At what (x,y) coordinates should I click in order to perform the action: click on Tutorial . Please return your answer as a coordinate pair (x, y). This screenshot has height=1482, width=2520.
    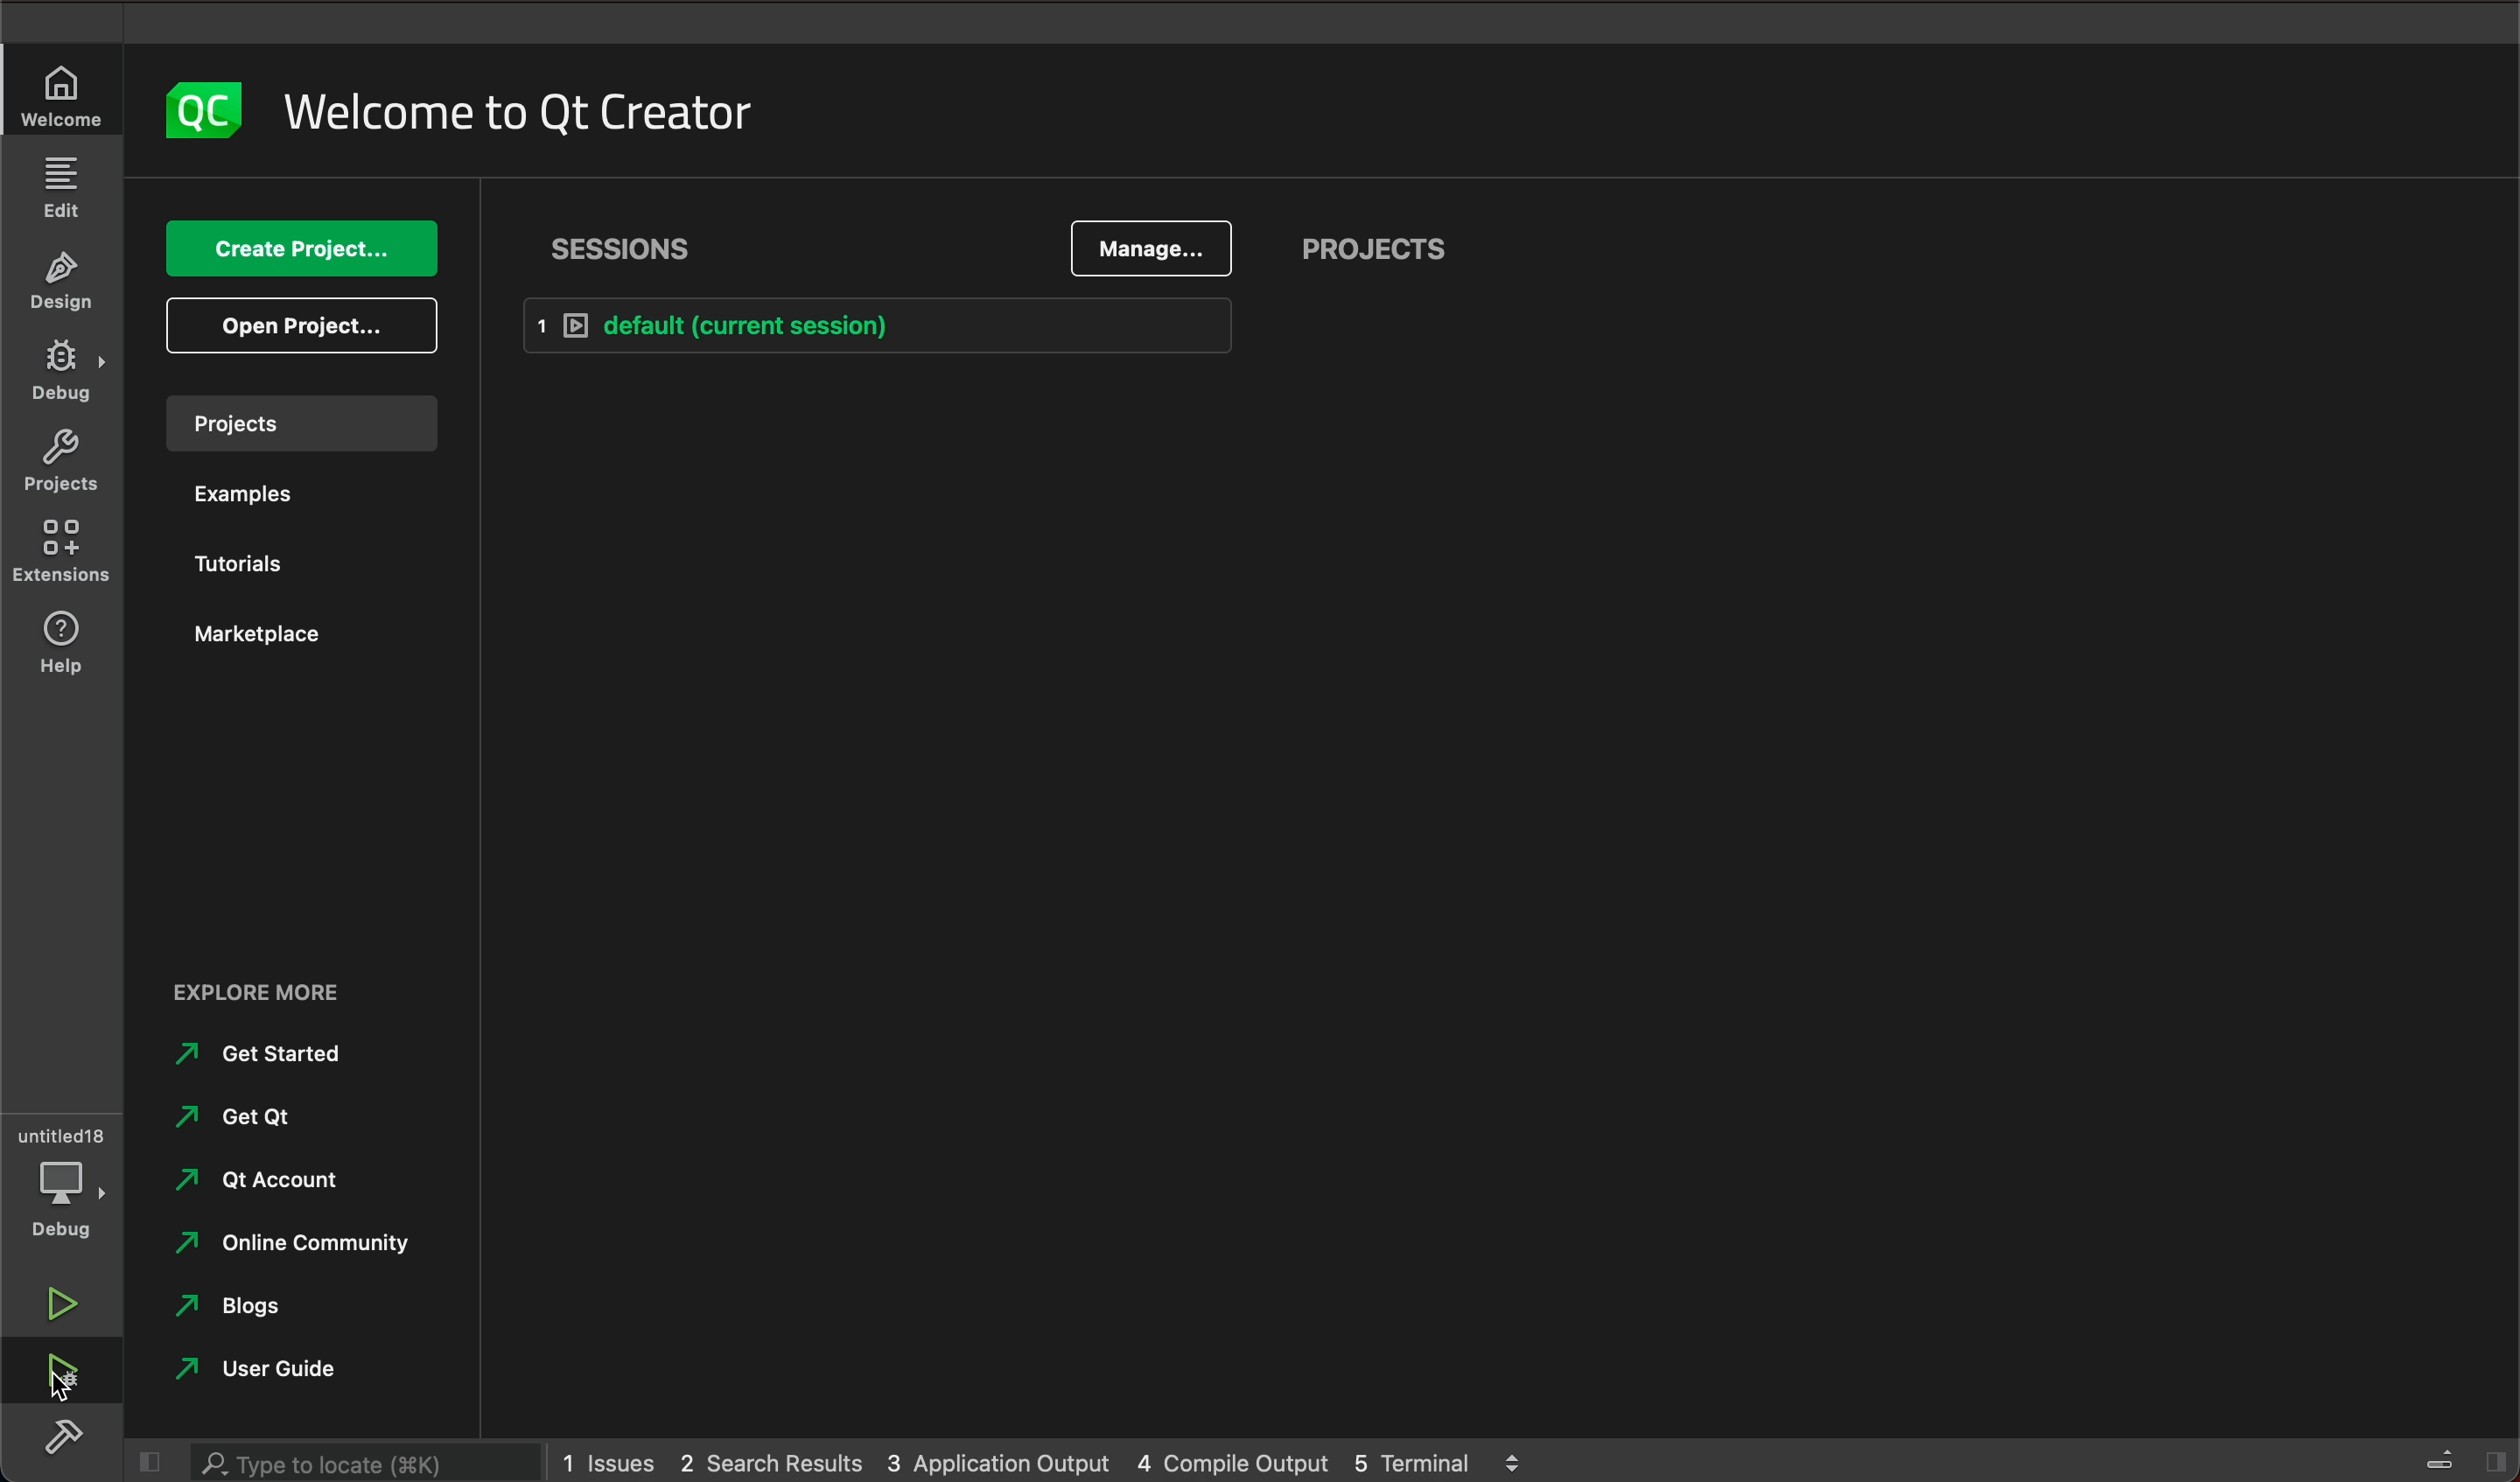
    Looking at the image, I should click on (290, 555).